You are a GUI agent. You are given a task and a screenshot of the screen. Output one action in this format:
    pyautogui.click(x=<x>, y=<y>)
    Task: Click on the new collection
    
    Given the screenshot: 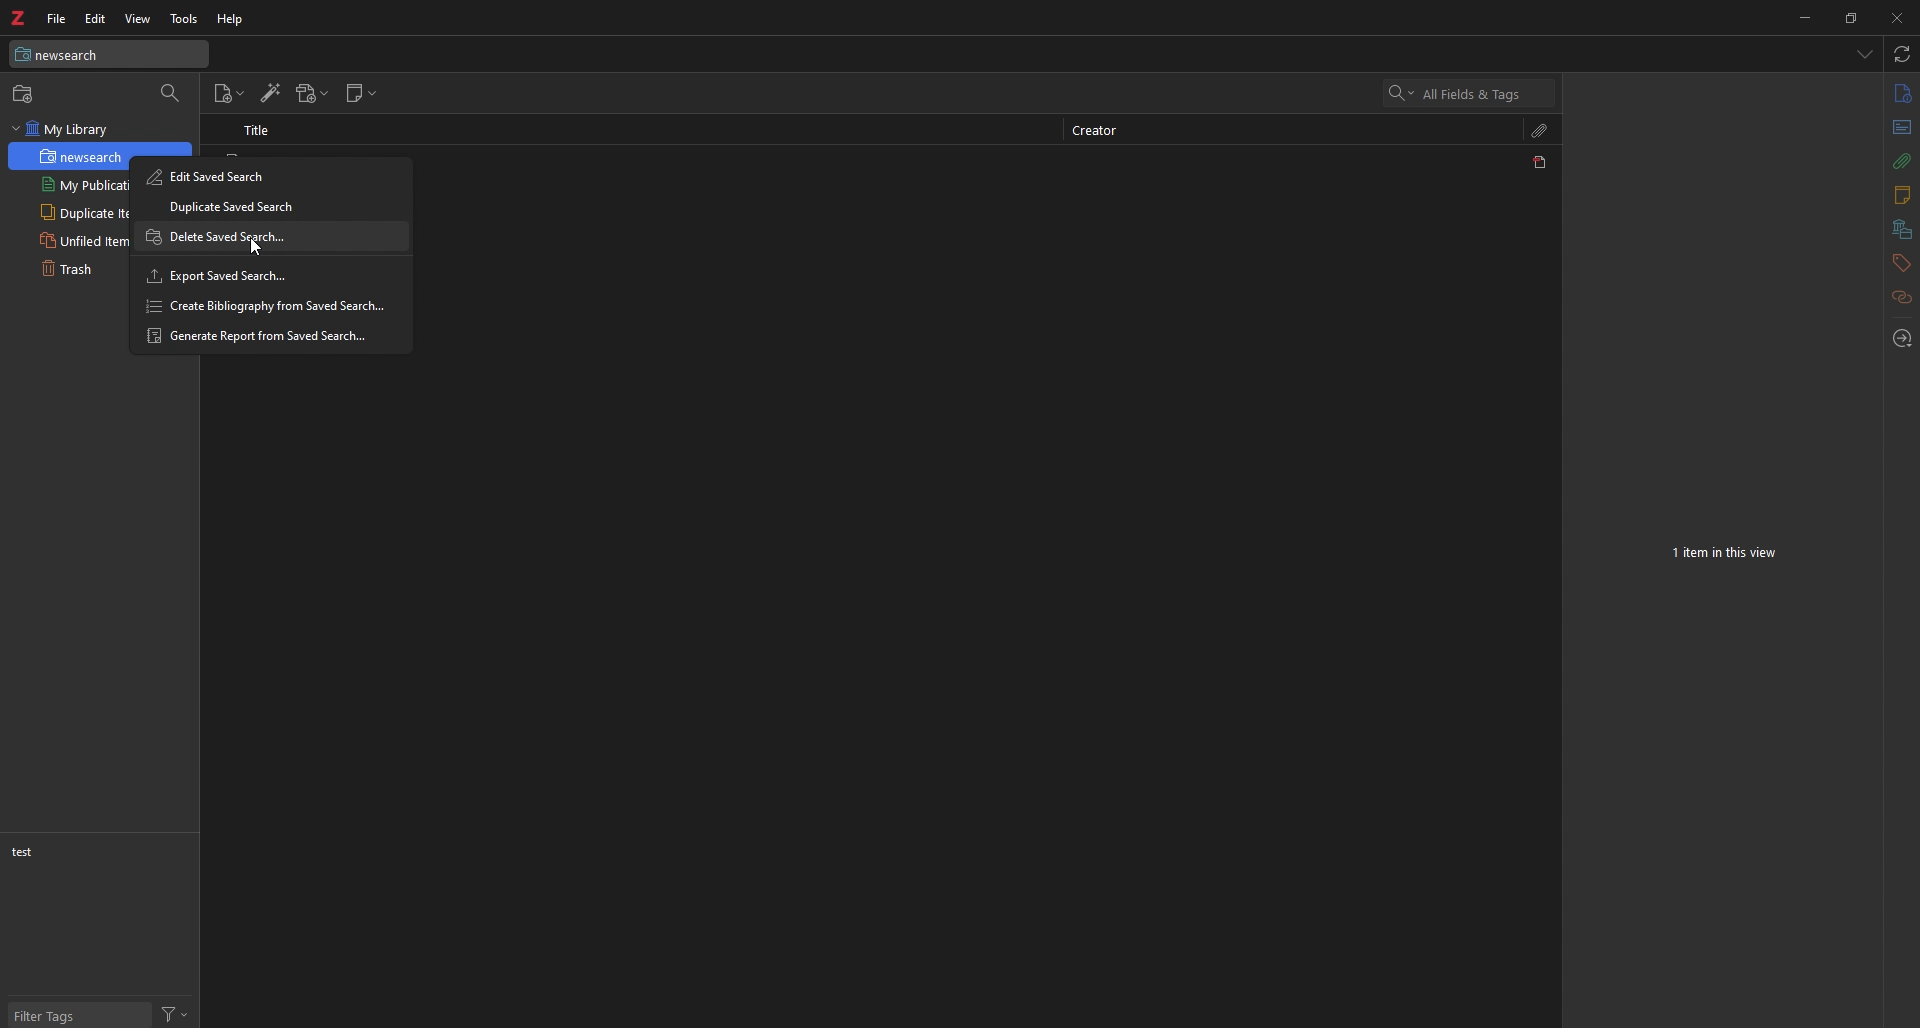 What is the action you would take?
    pyautogui.click(x=24, y=94)
    